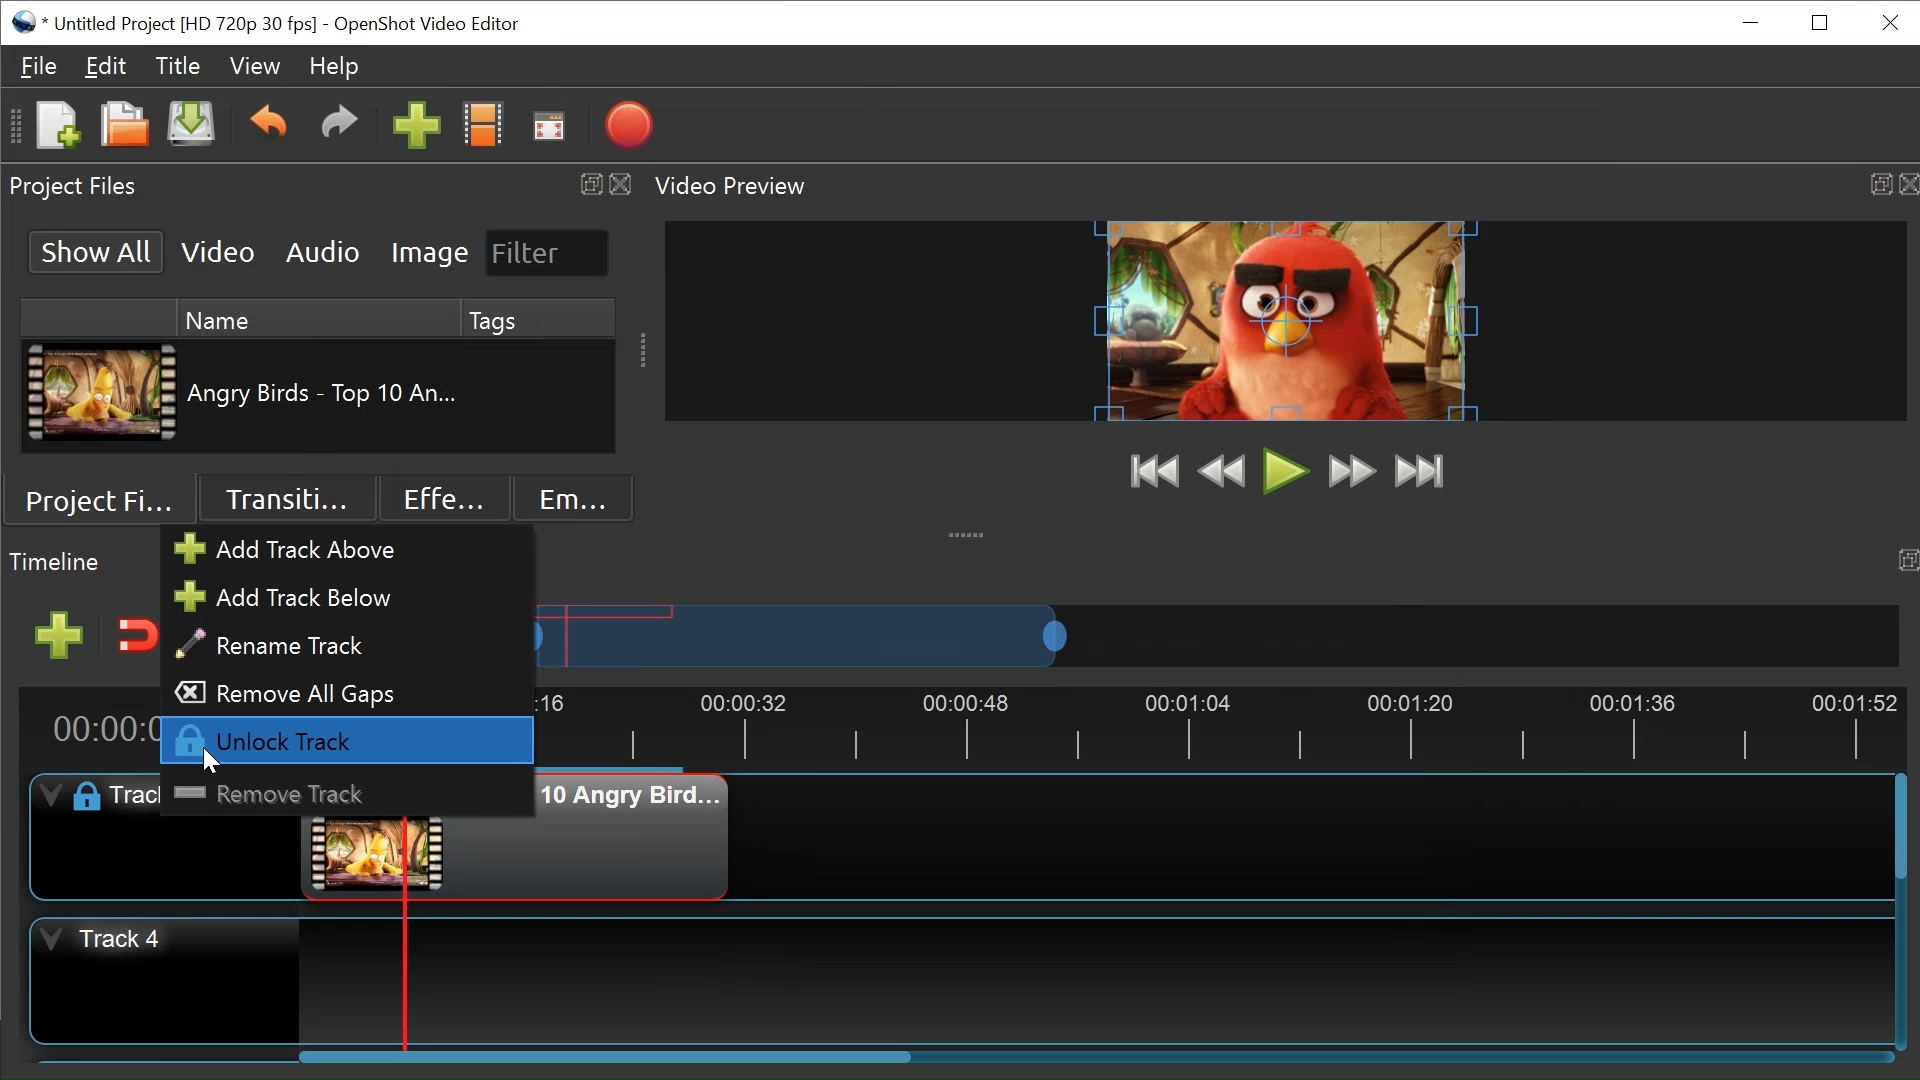  I want to click on Edit, so click(107, 66).